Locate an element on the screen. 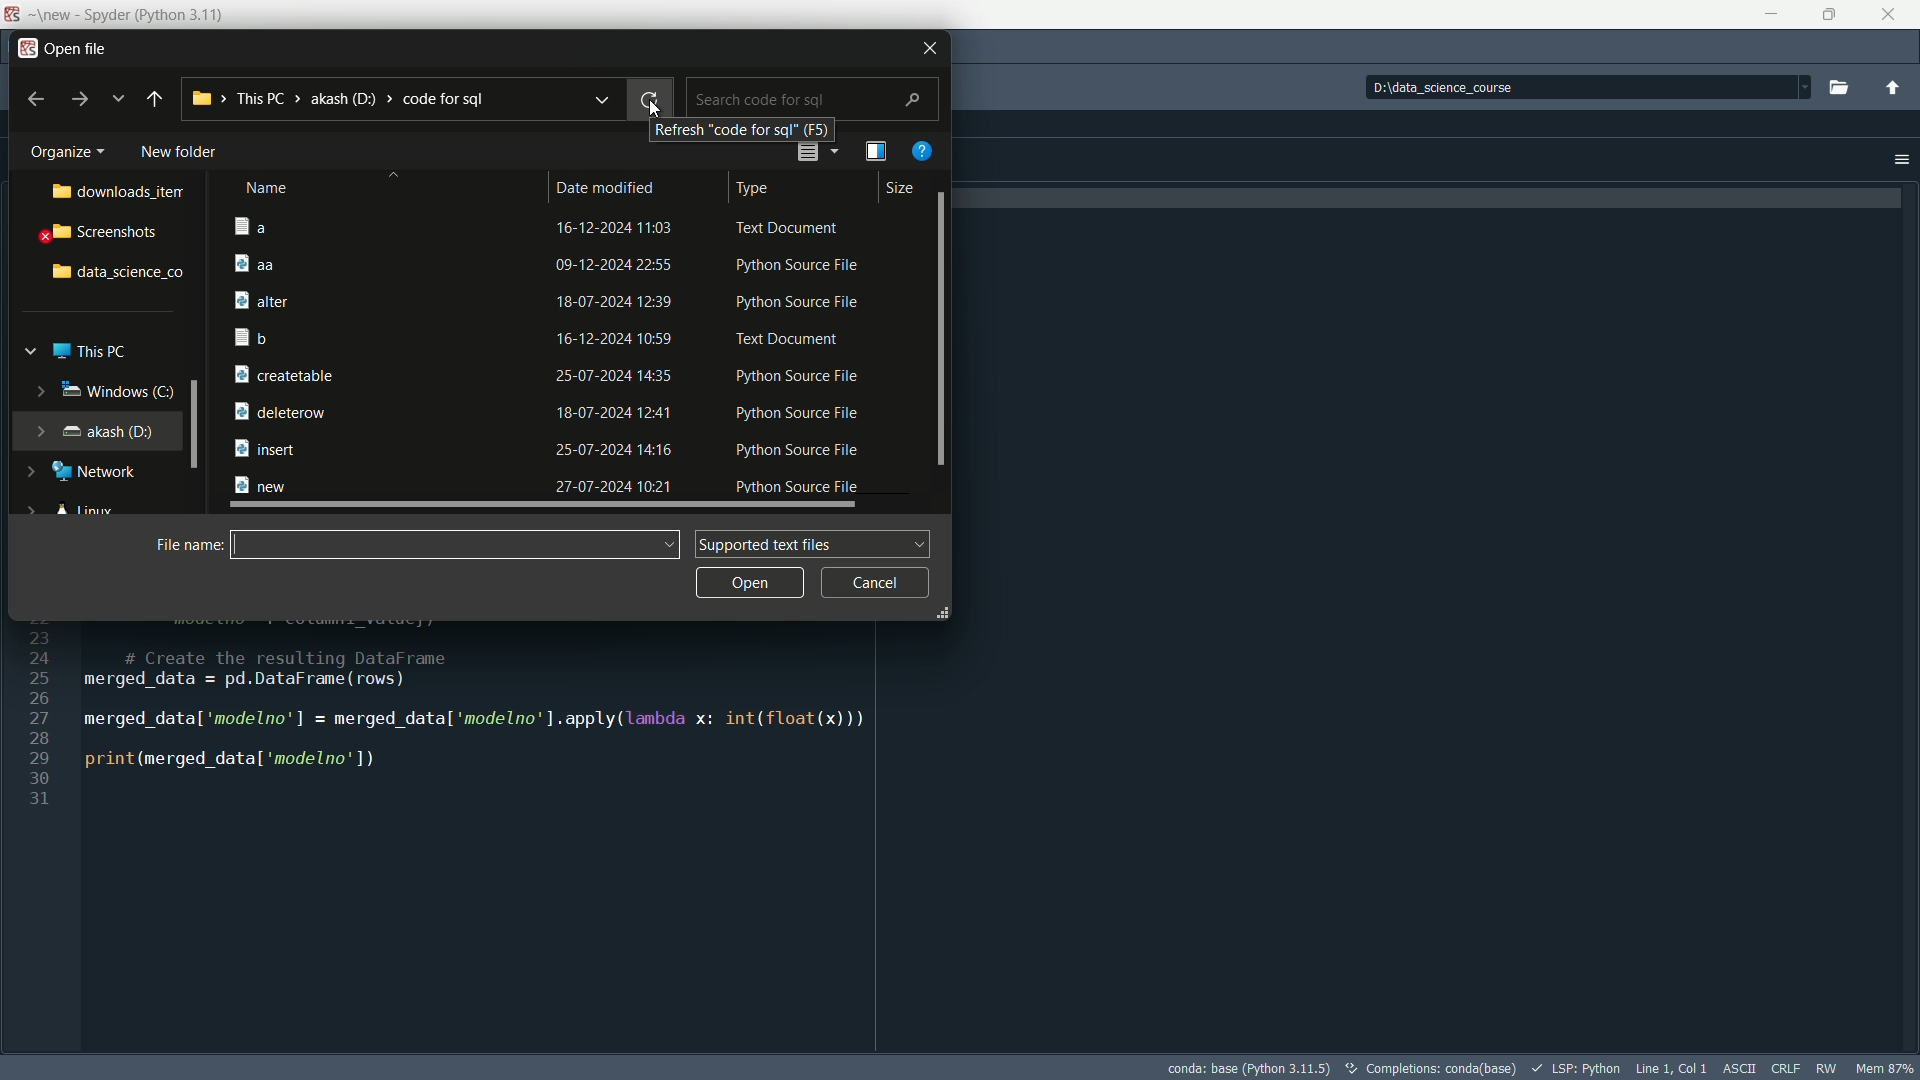  file-1 is located at coordinates (548, 262).